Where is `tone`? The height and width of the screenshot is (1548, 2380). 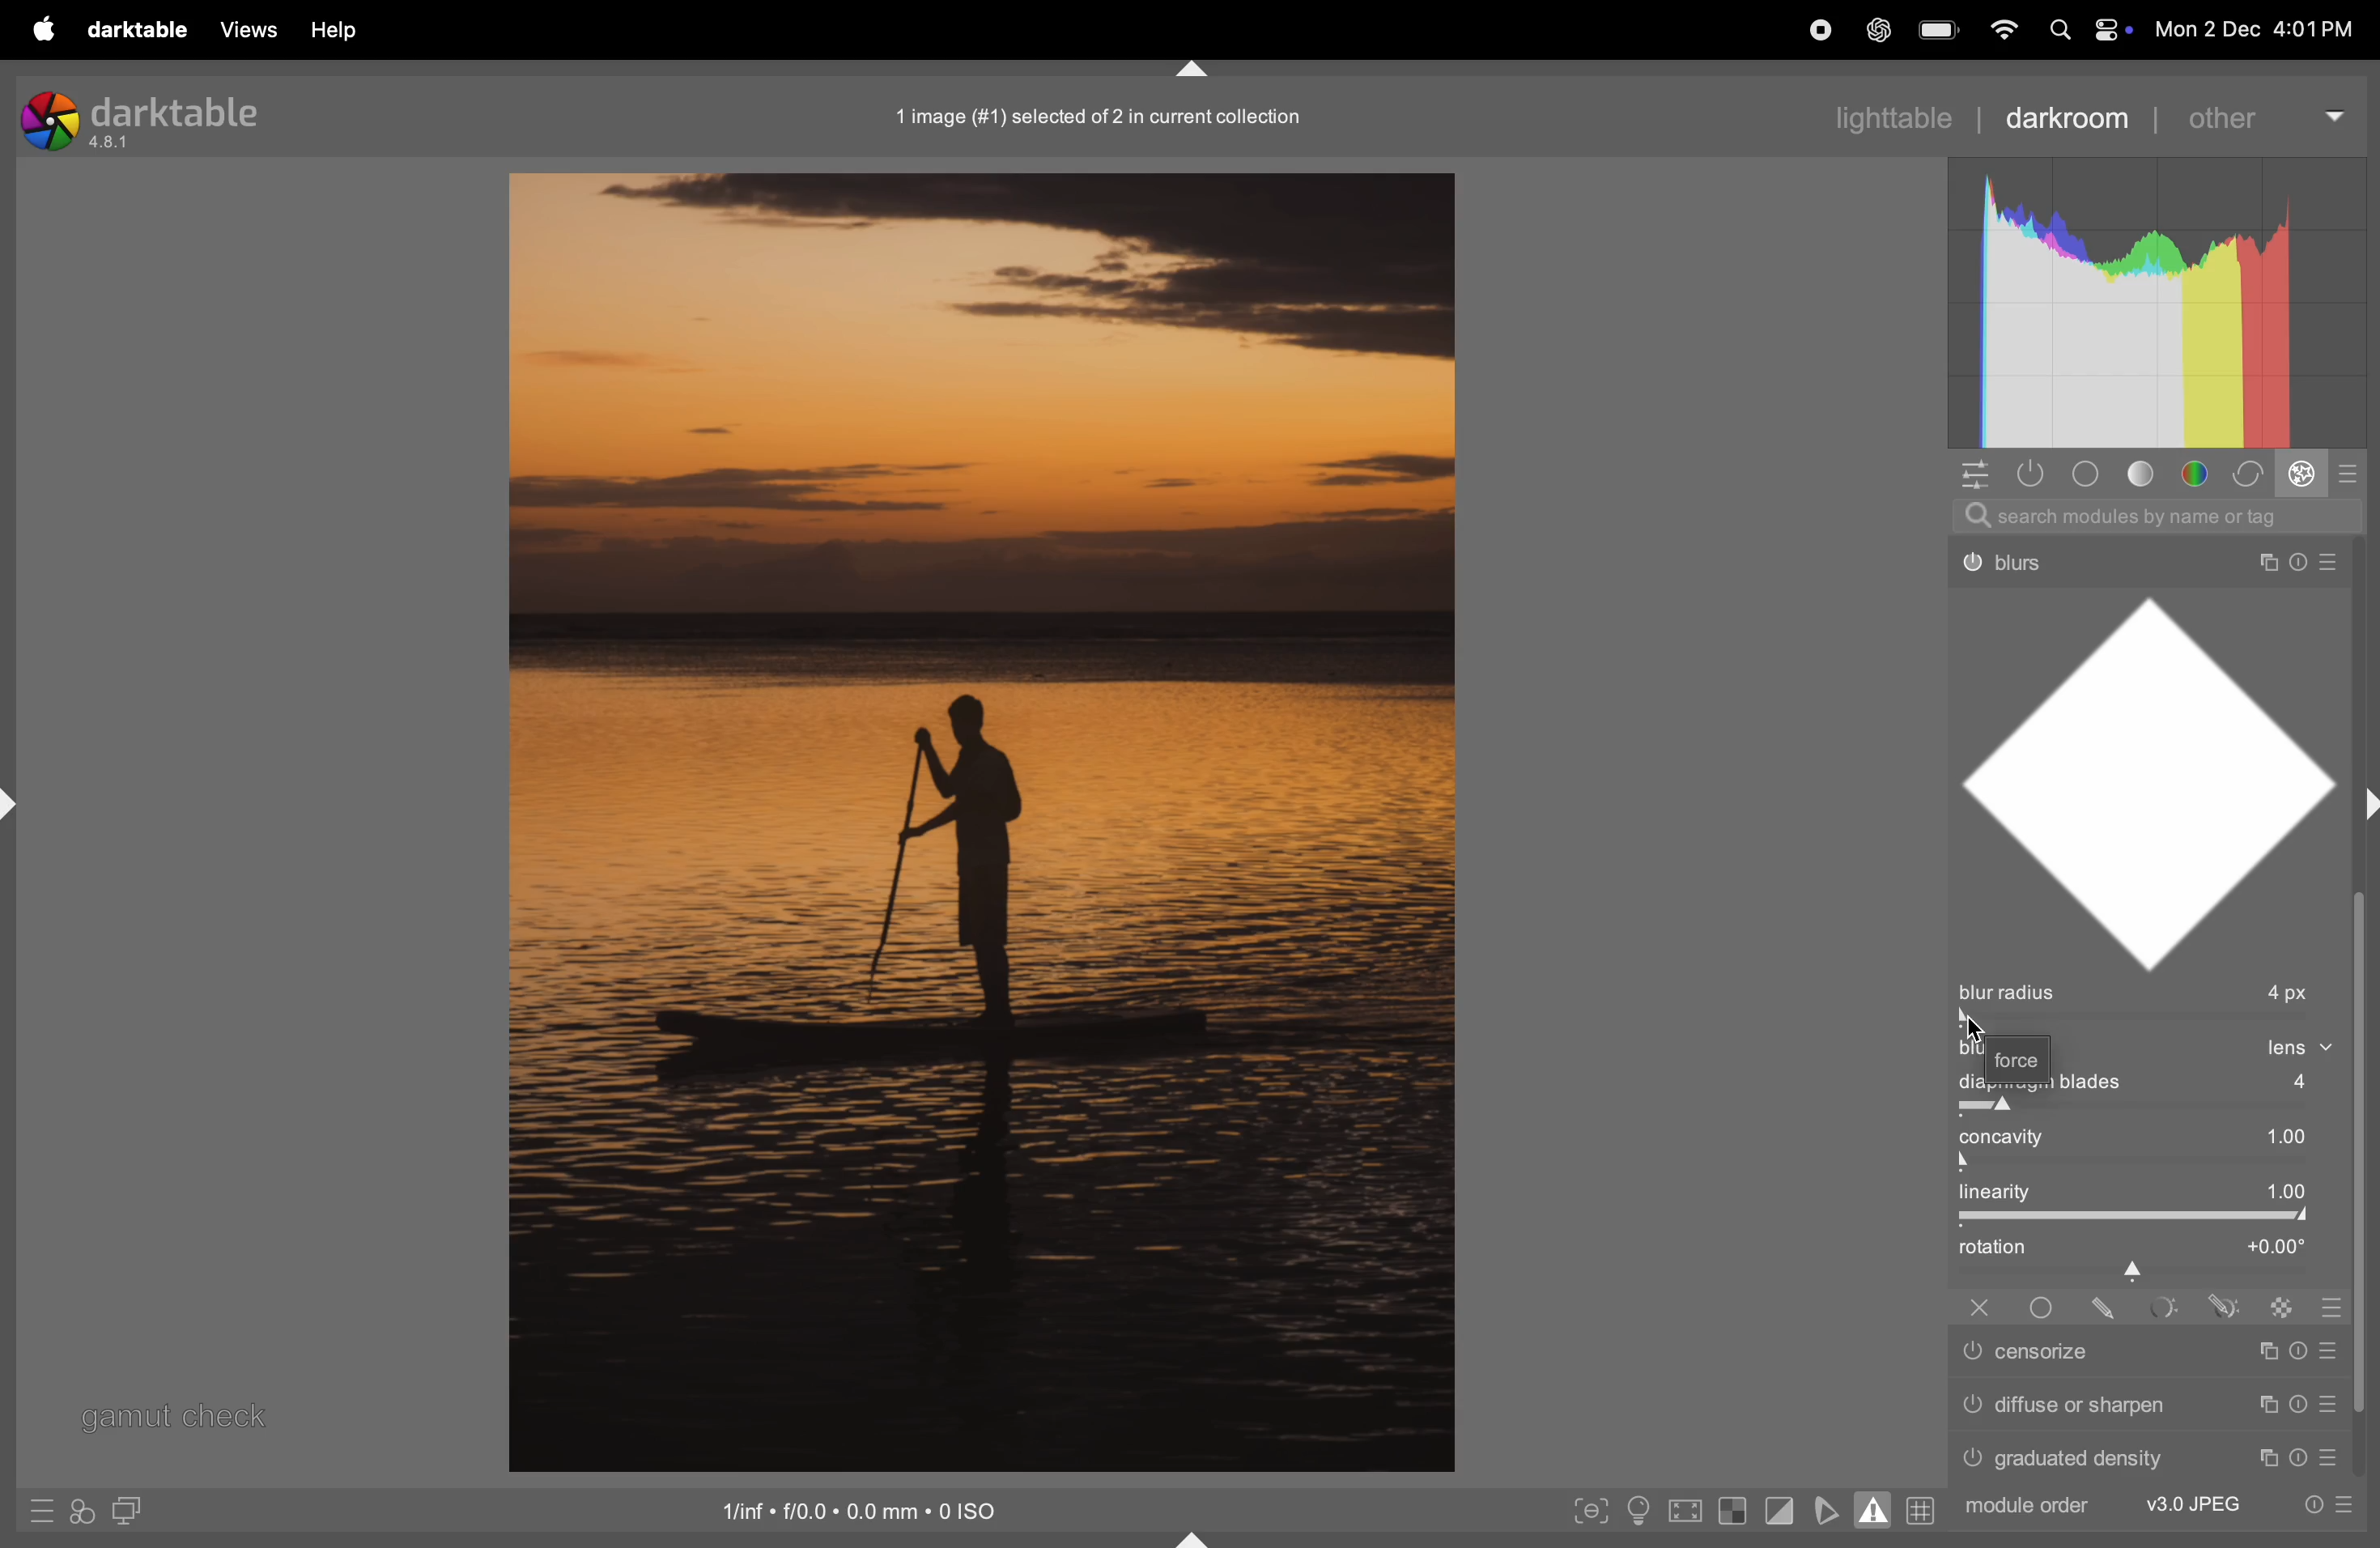
tone is located at coordinates (2150, 473).